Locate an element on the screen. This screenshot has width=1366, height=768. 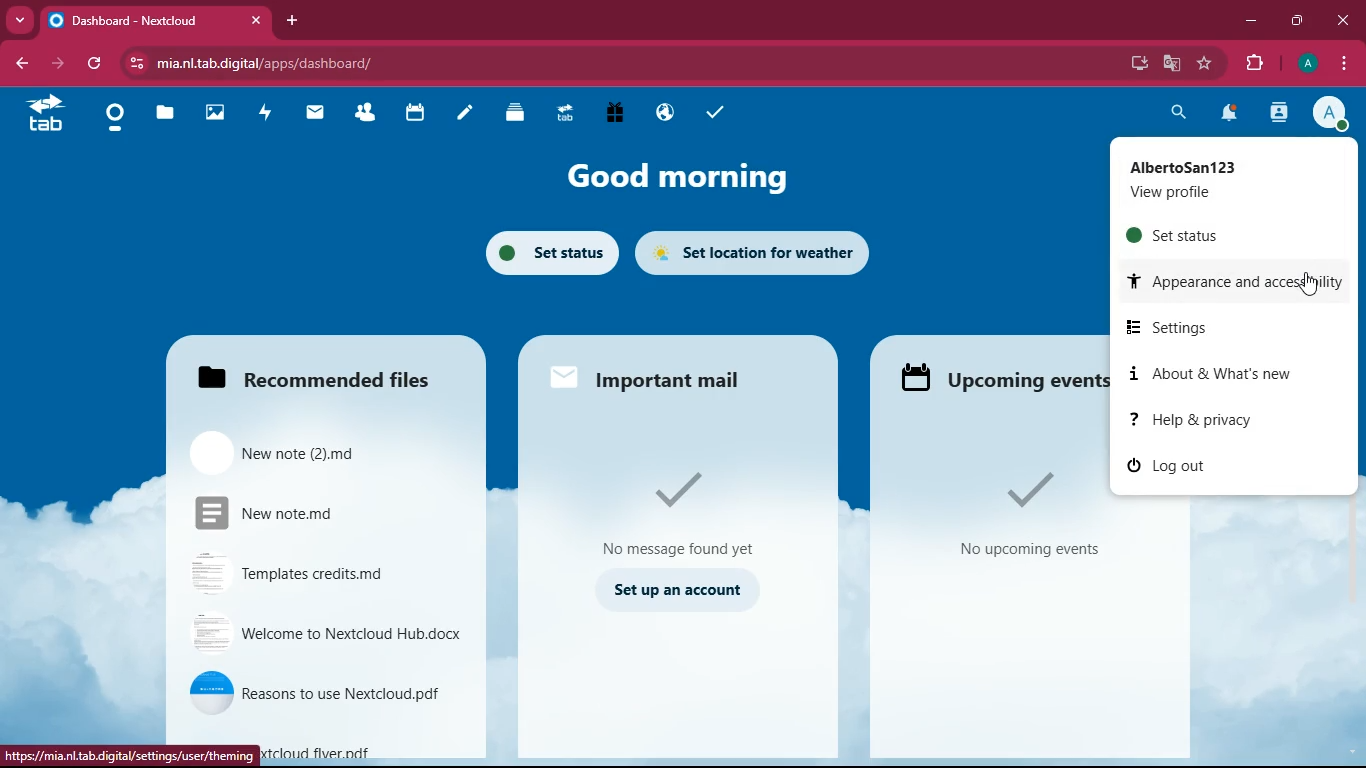
images is located at coordinates (218, 114).